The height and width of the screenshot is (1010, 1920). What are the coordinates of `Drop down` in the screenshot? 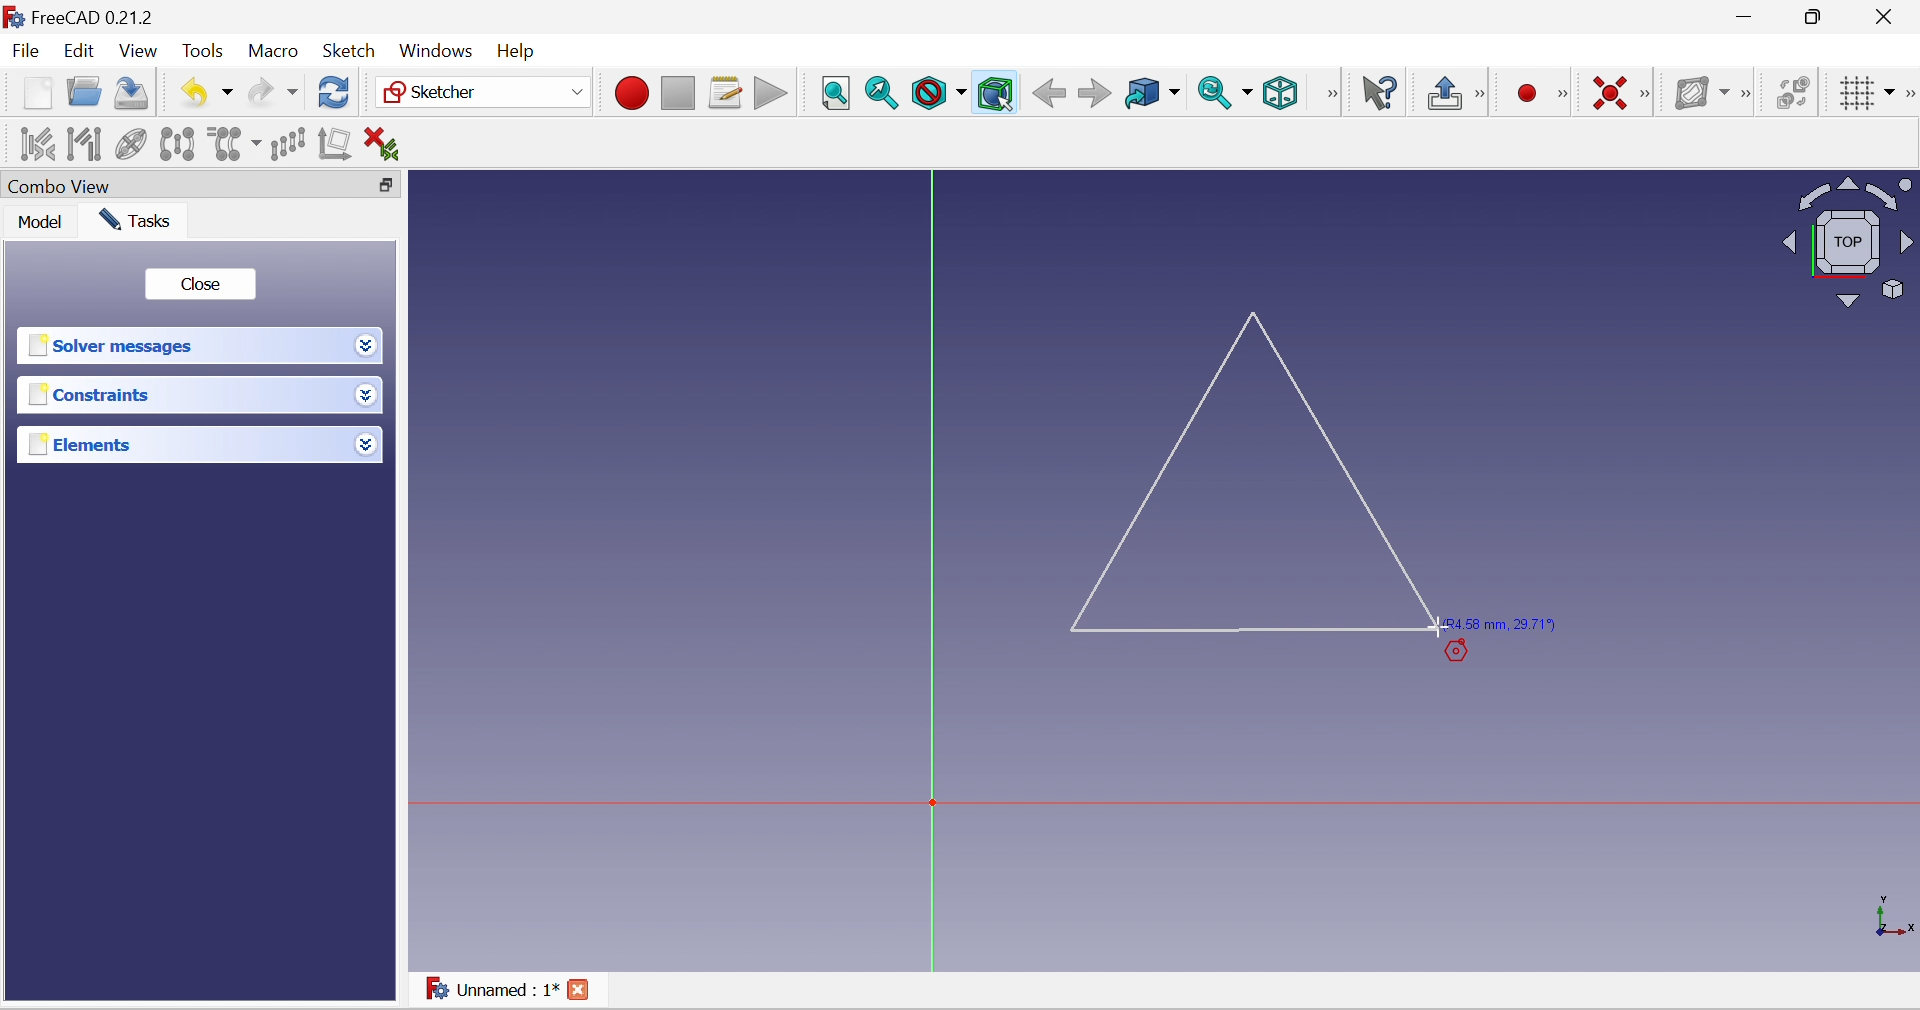 It's located at (367, 444).